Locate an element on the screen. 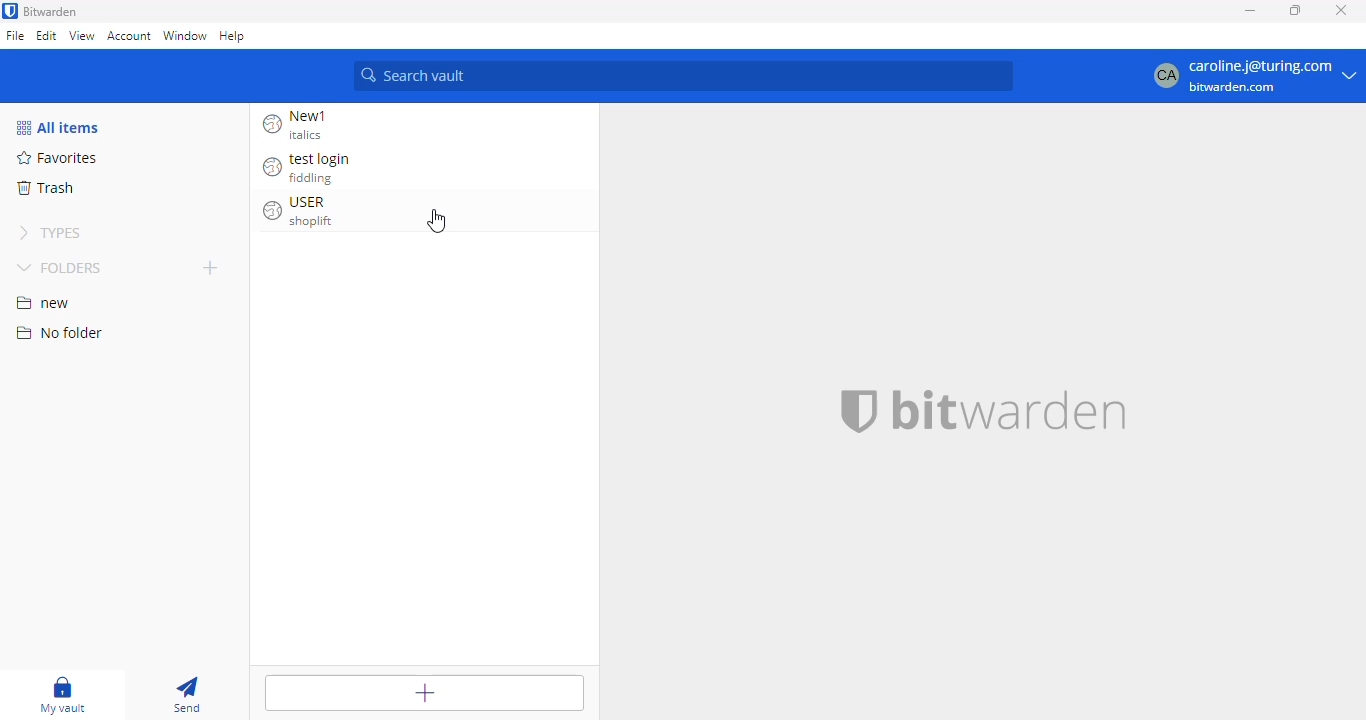 The width and height of the screenshot is (1366, 720). file is located at coordinates (15, 35).